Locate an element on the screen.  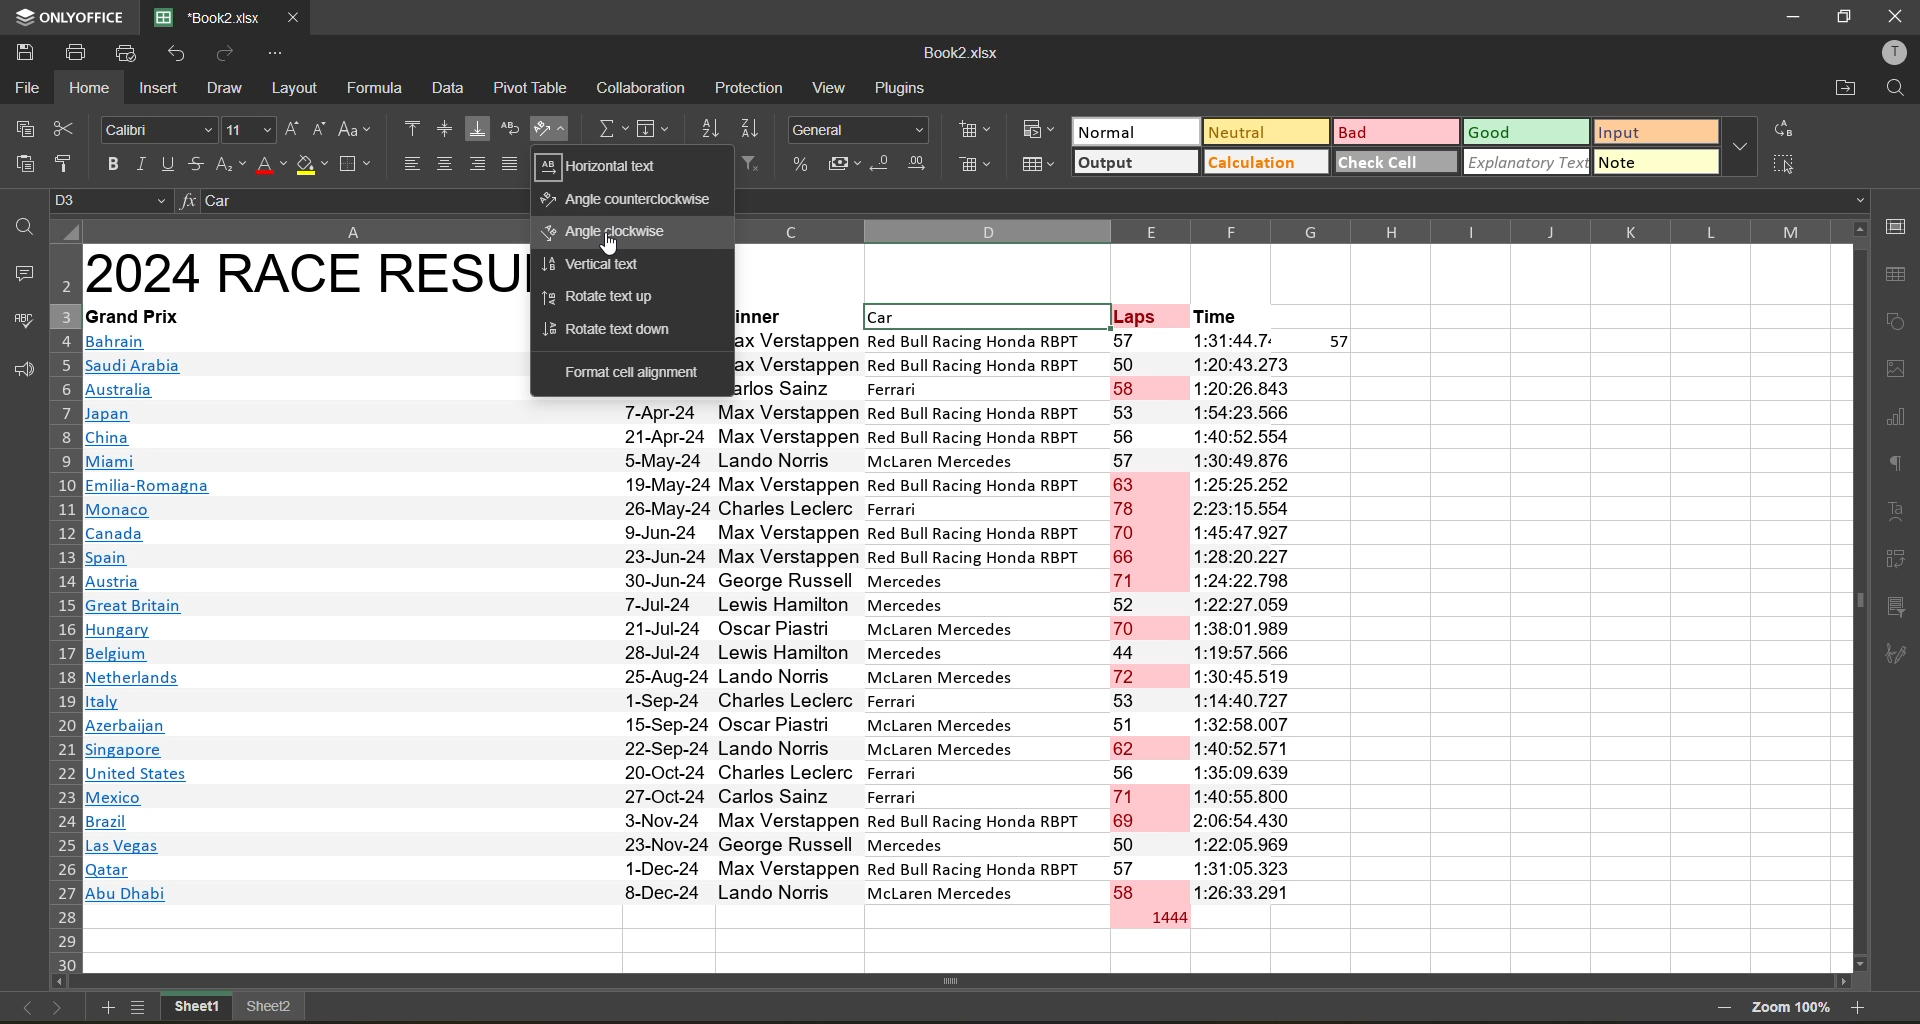
angle clockwise is located at coordinates (606, 232).